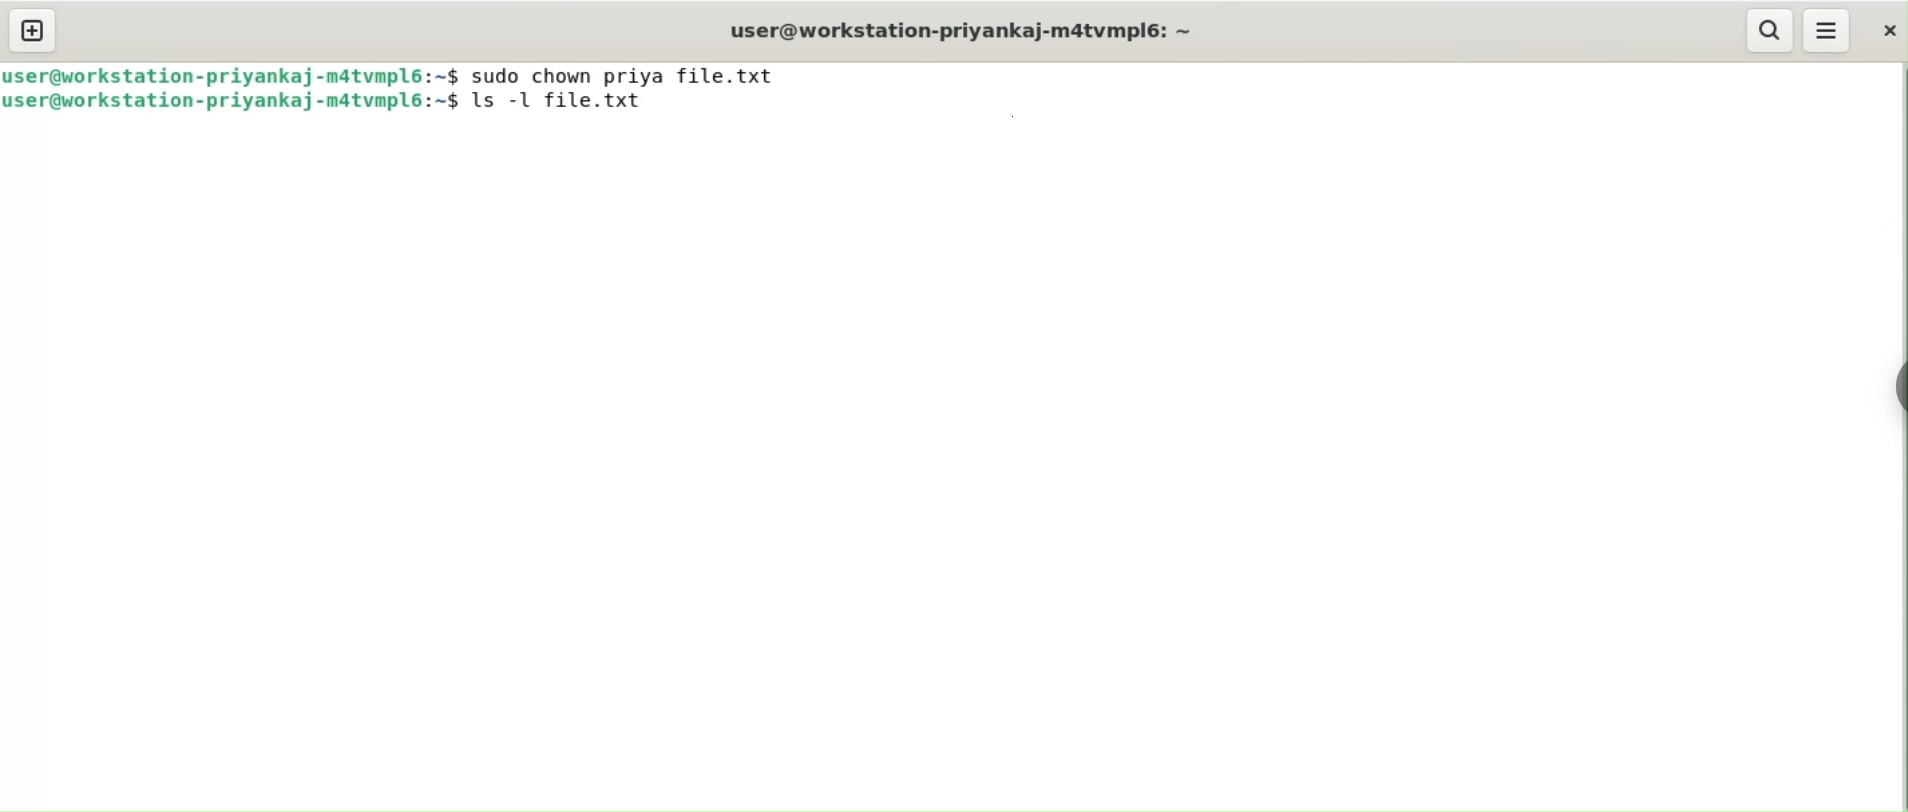  What do you see at coordinates (33, 32) in the screenshot?
I see `new tab` at bounding box center [33, 32].